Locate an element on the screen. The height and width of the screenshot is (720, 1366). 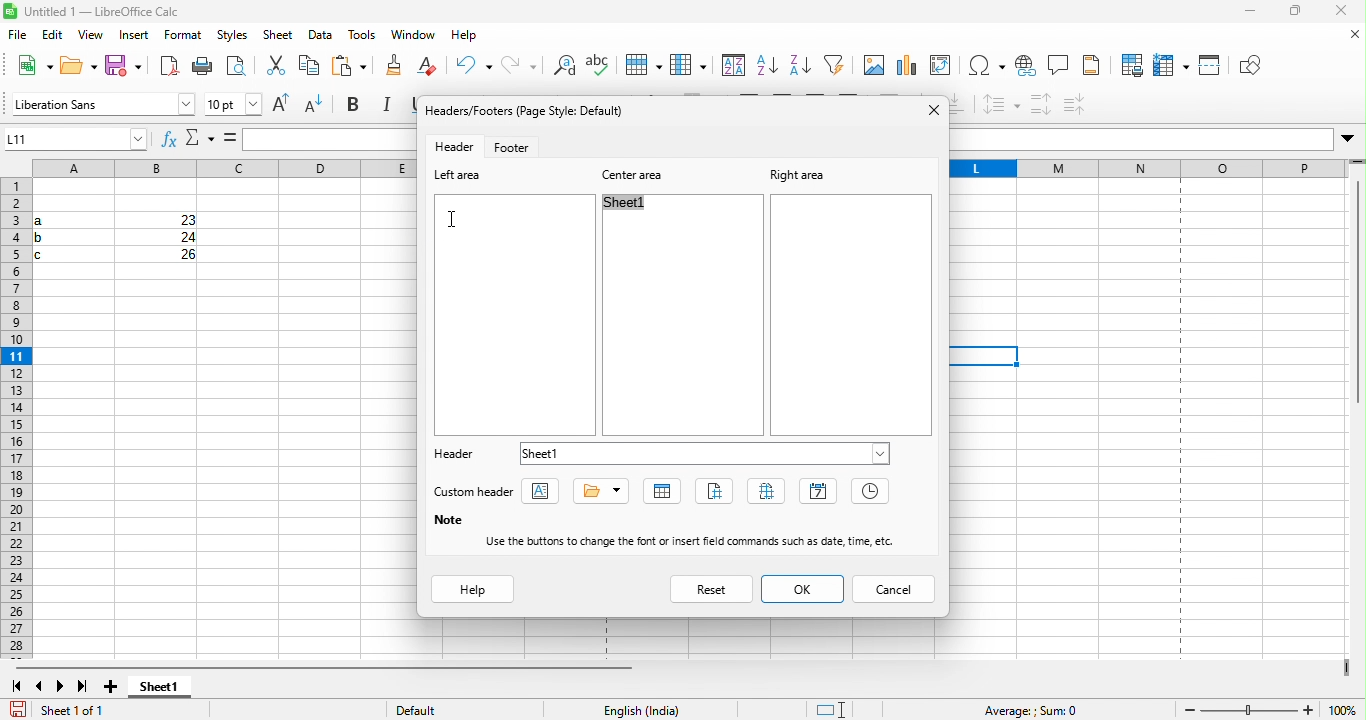
date is located at coordinates (817, 492).